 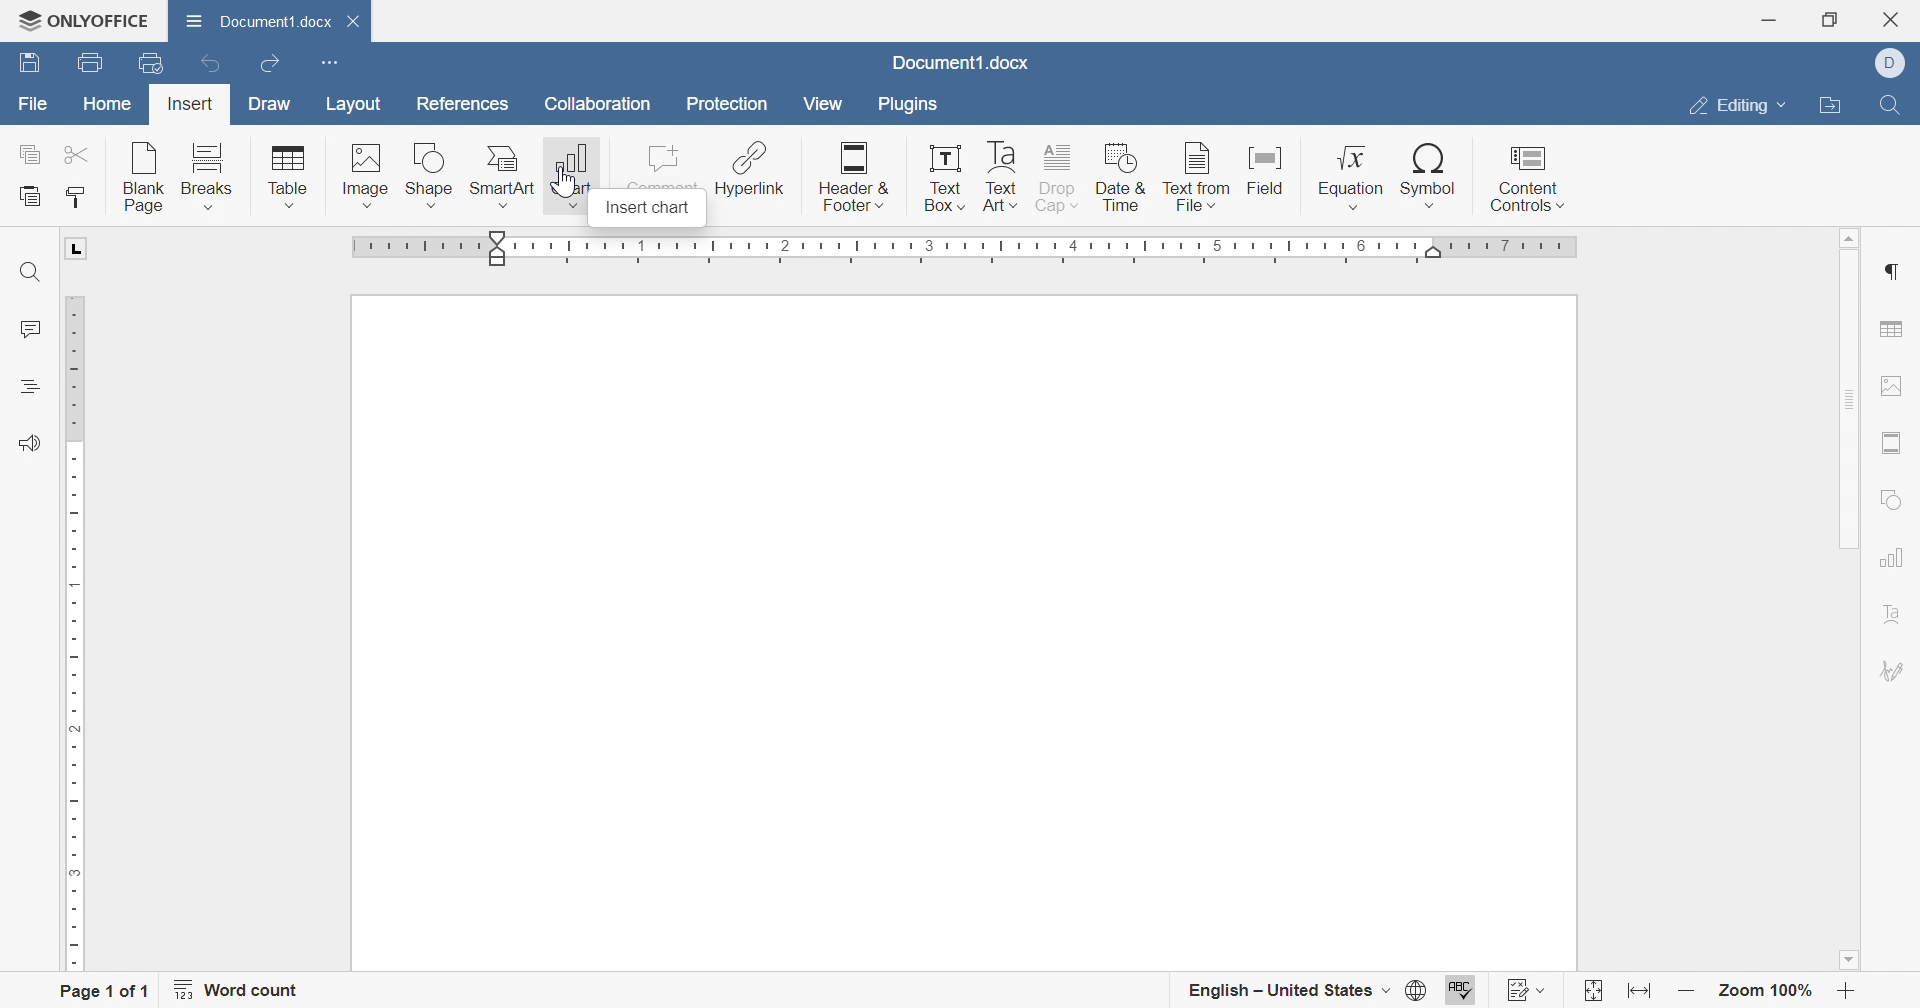 I want to click on Track changes, so click(x=1512, y=989).